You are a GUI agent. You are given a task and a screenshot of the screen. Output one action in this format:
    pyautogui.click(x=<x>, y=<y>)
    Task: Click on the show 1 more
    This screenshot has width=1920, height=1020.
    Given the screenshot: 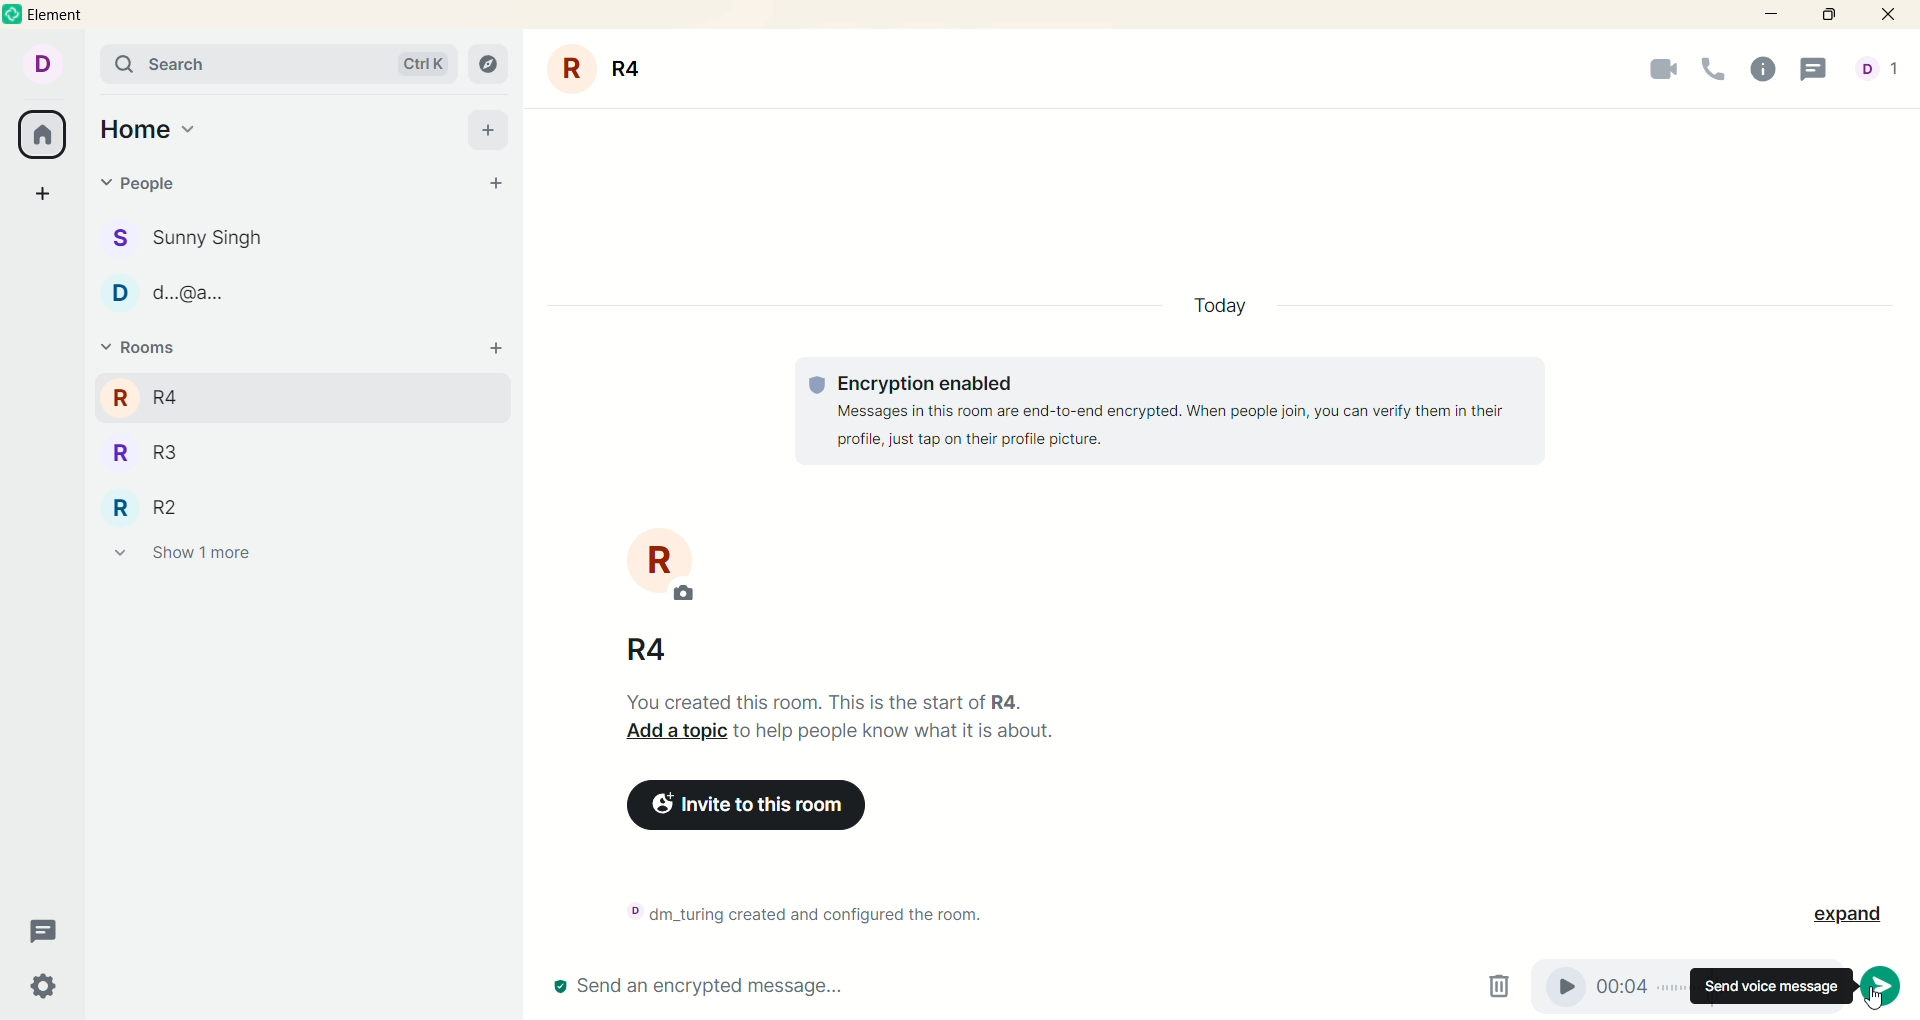 What is the action you would take?
    pyautogui.click(x=183, y=557)
    